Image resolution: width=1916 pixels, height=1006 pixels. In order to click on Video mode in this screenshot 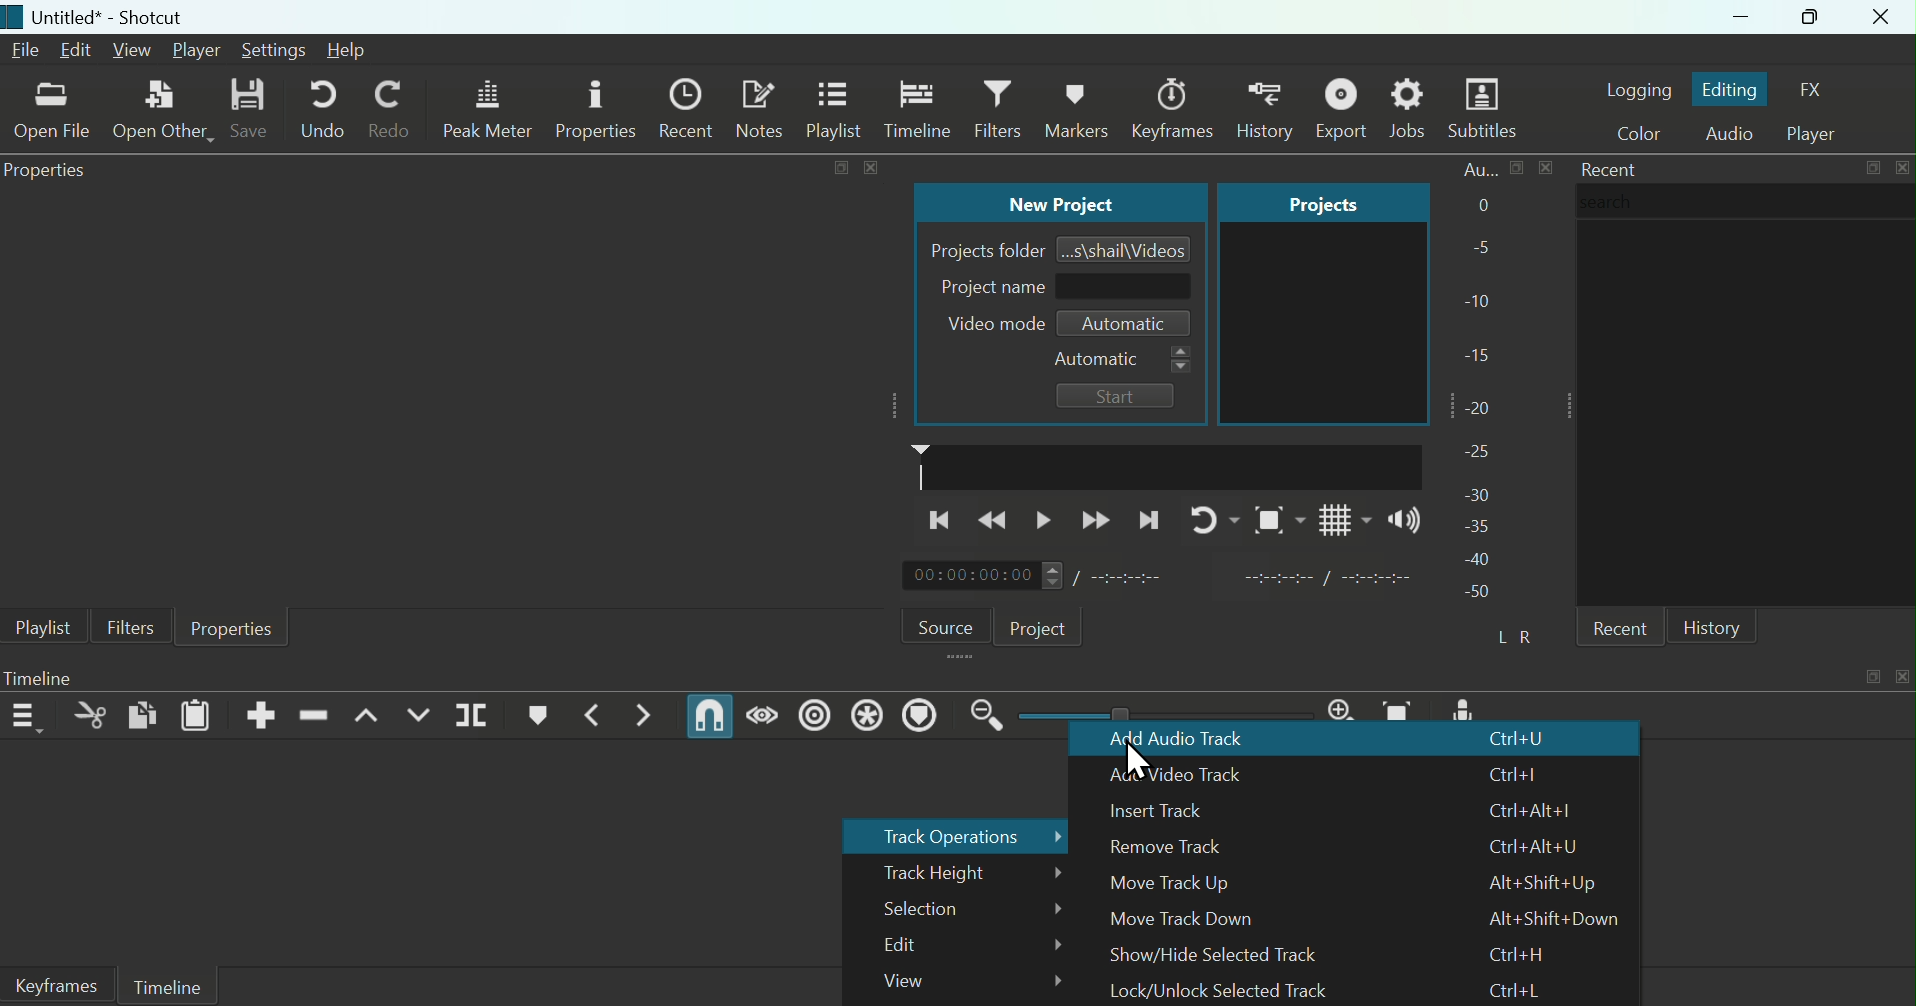, I will do `click(988, 324)`.